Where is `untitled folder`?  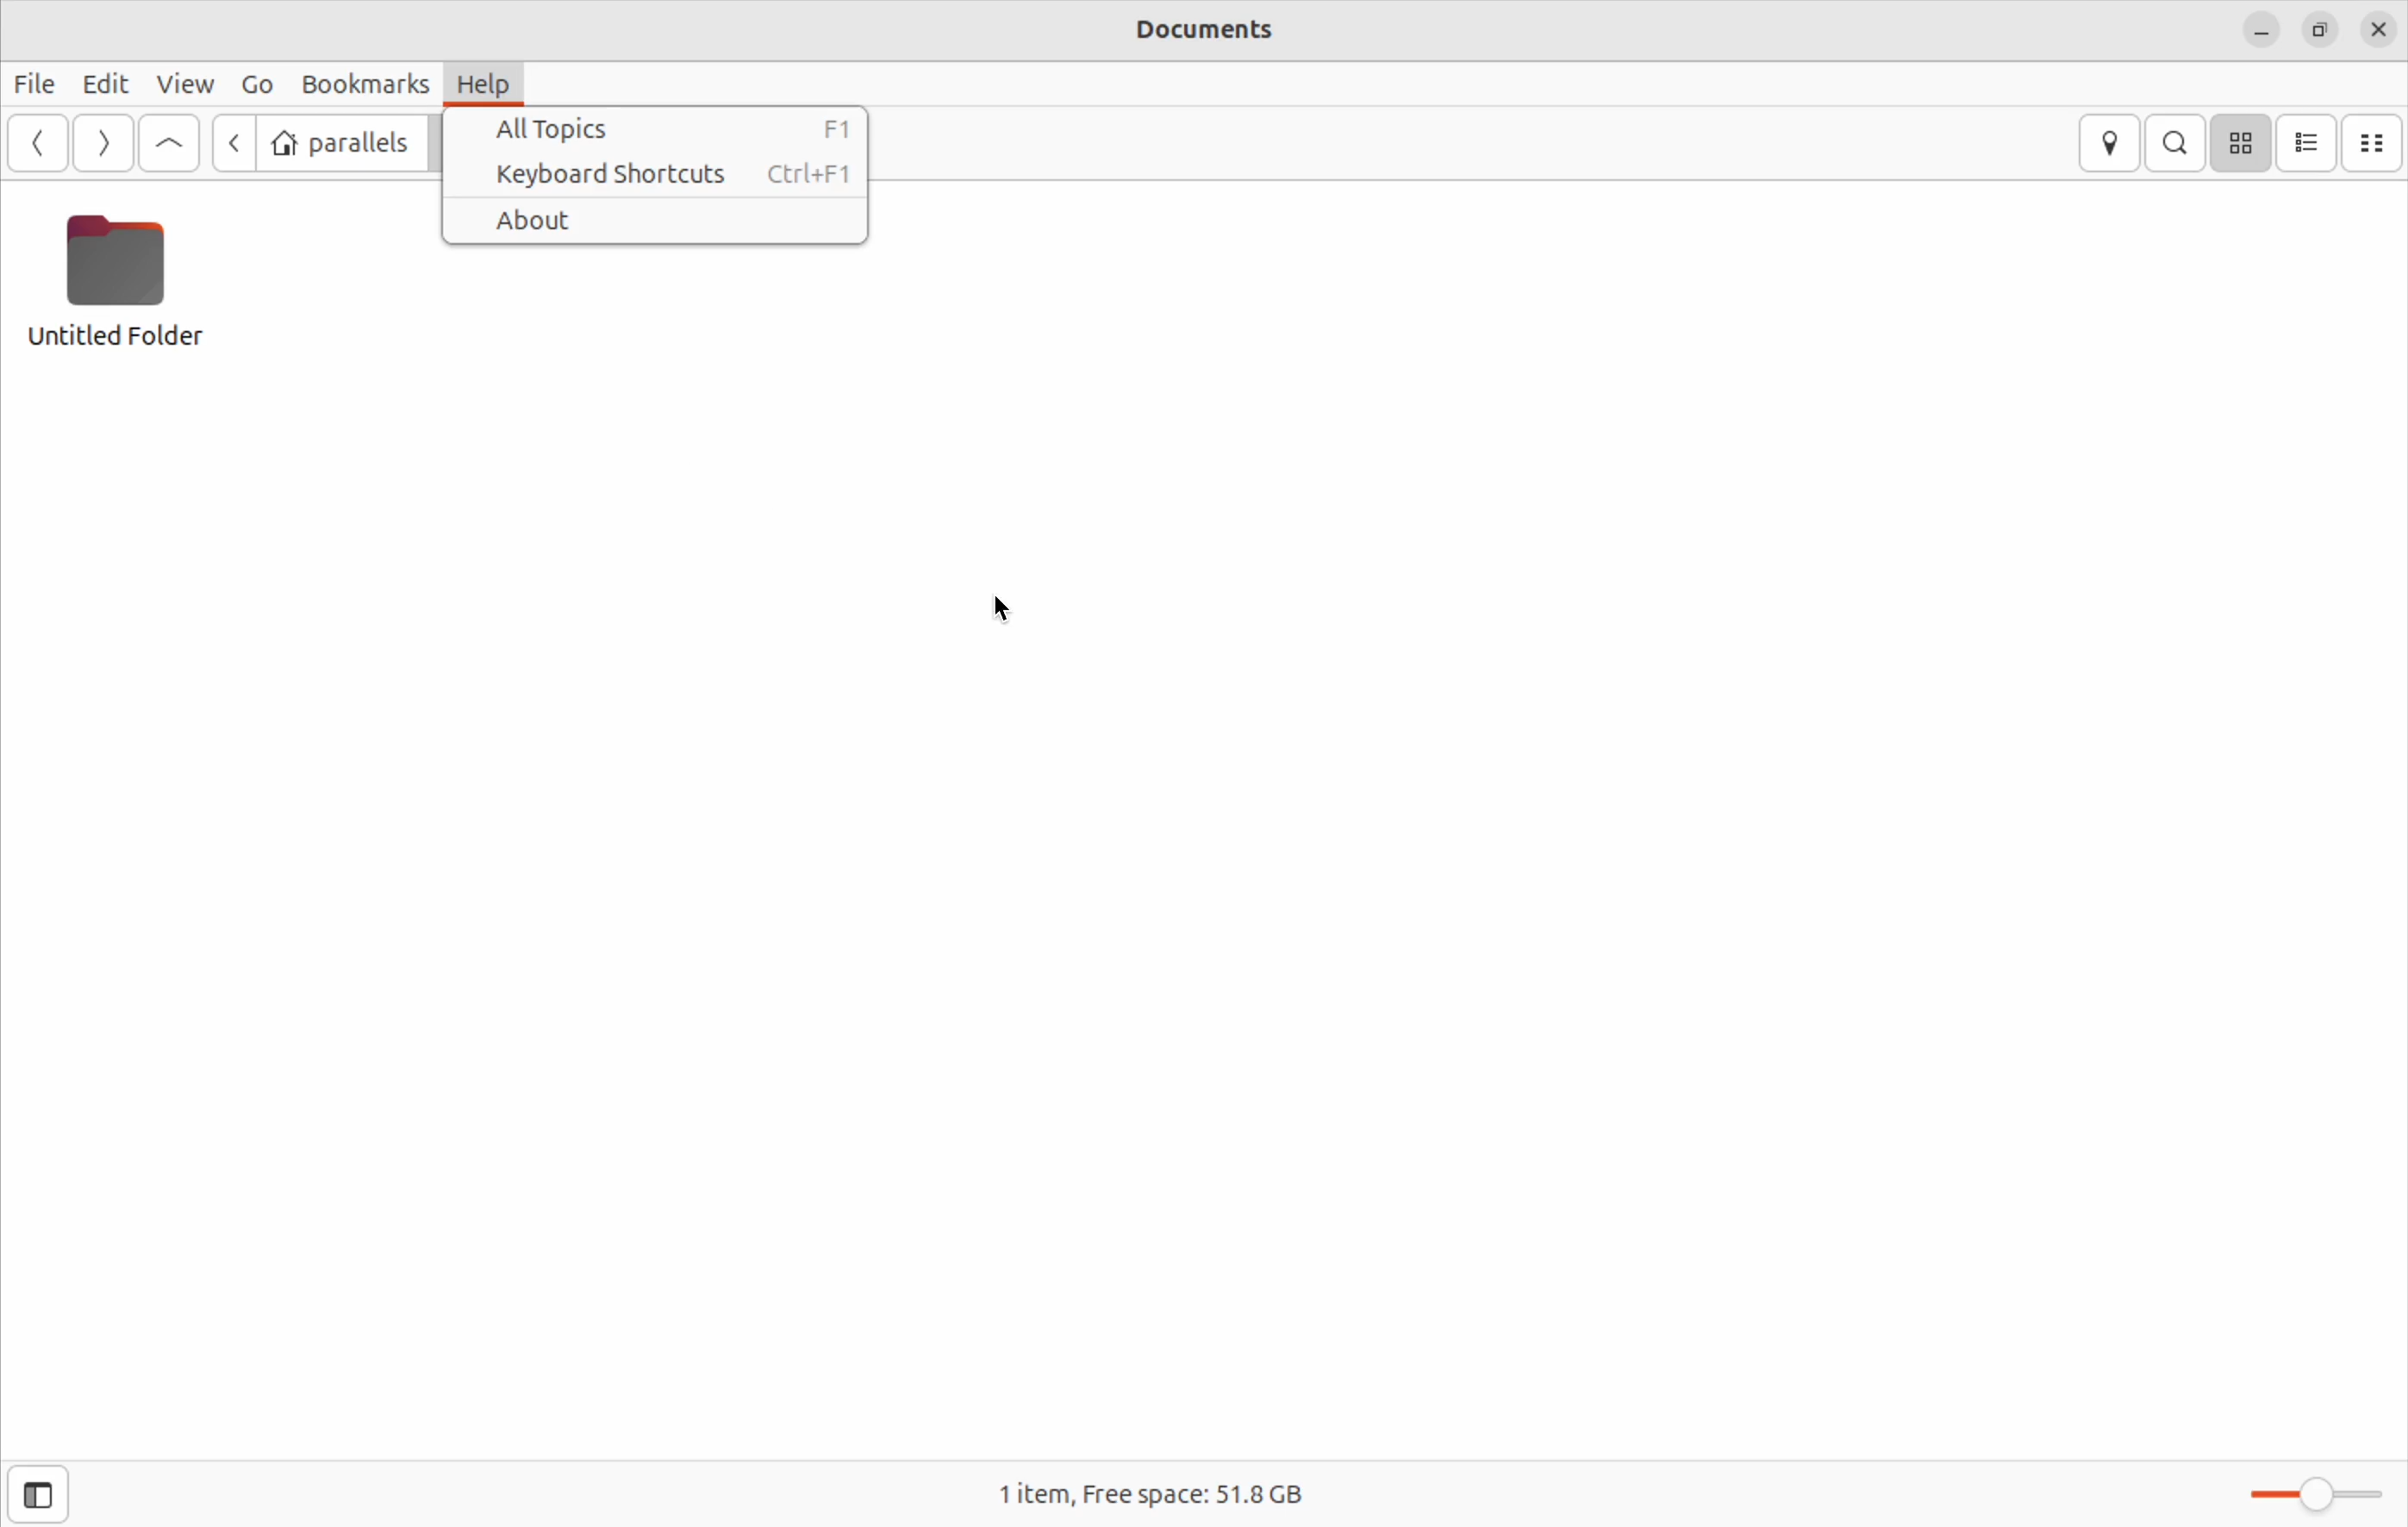 untitled folder is located at coordinates (134, 294).